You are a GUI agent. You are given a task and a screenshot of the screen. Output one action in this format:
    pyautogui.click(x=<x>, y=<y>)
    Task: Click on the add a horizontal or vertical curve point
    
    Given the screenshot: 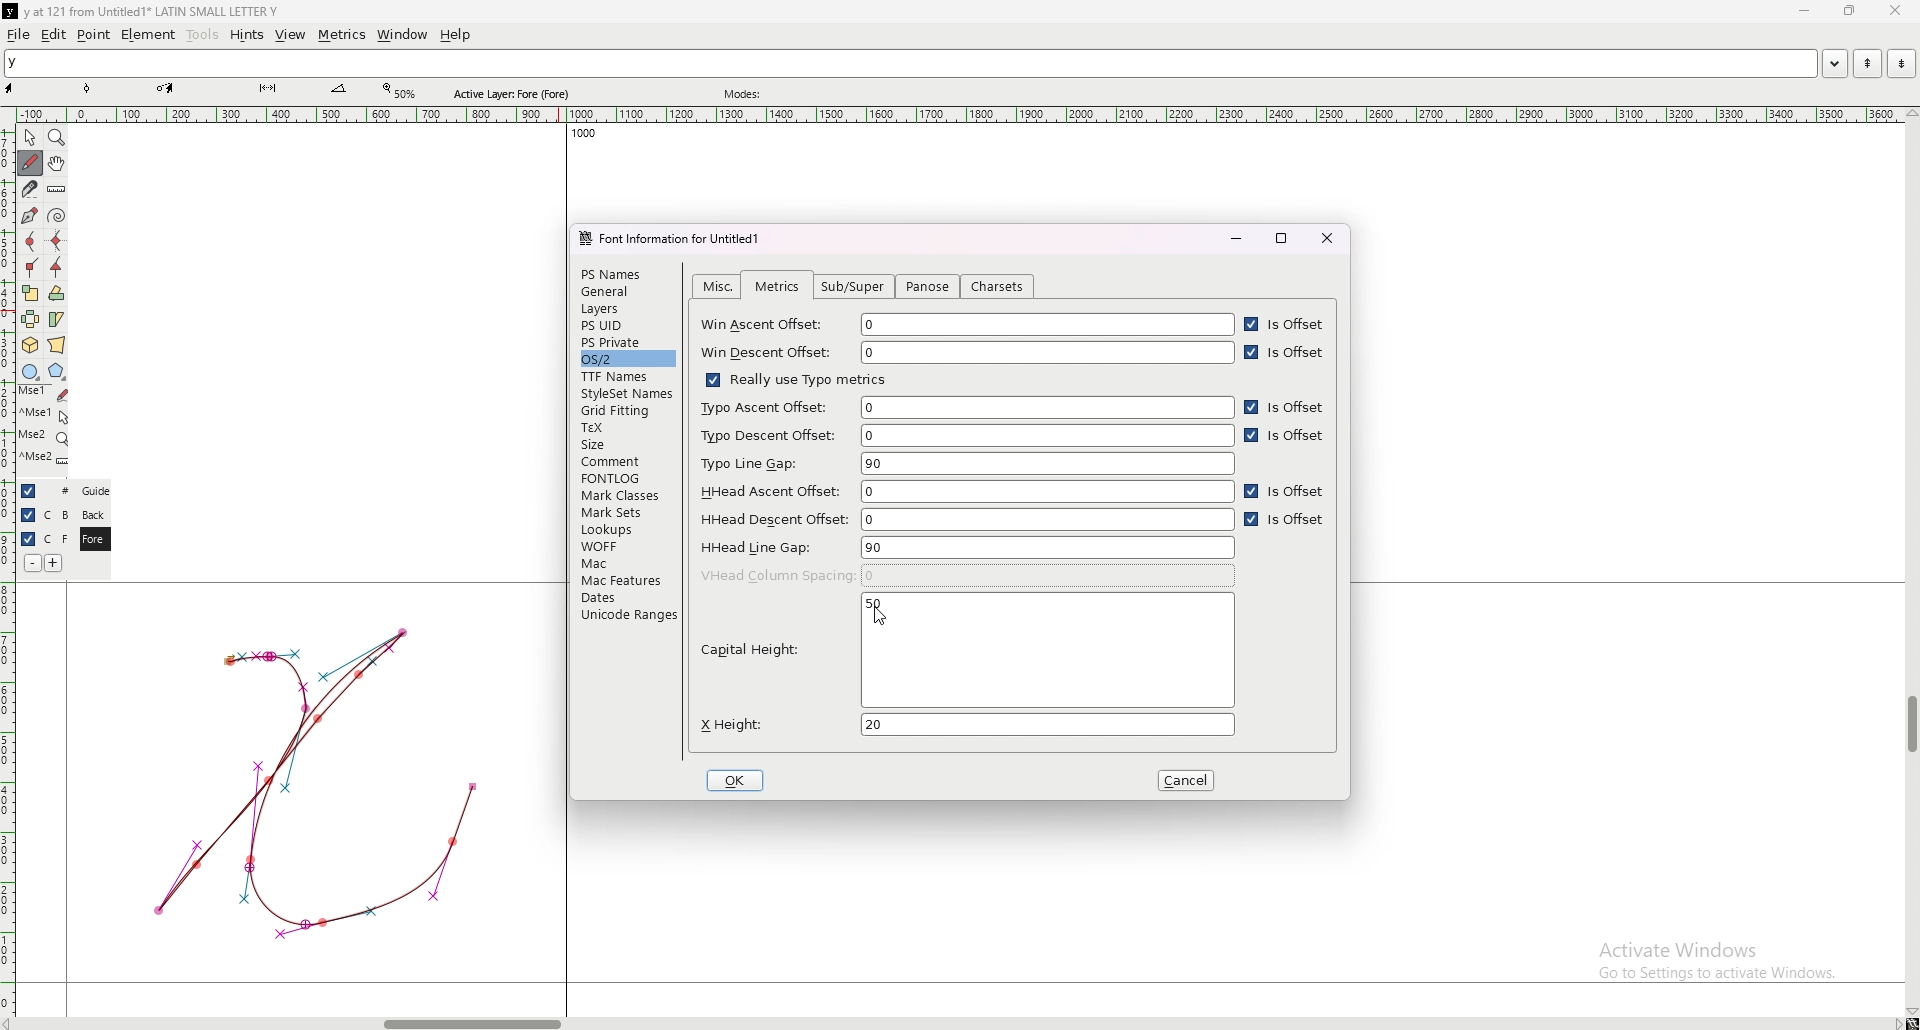 What is the action you would take?
    pyautogui.click(x=57, y=241)
    